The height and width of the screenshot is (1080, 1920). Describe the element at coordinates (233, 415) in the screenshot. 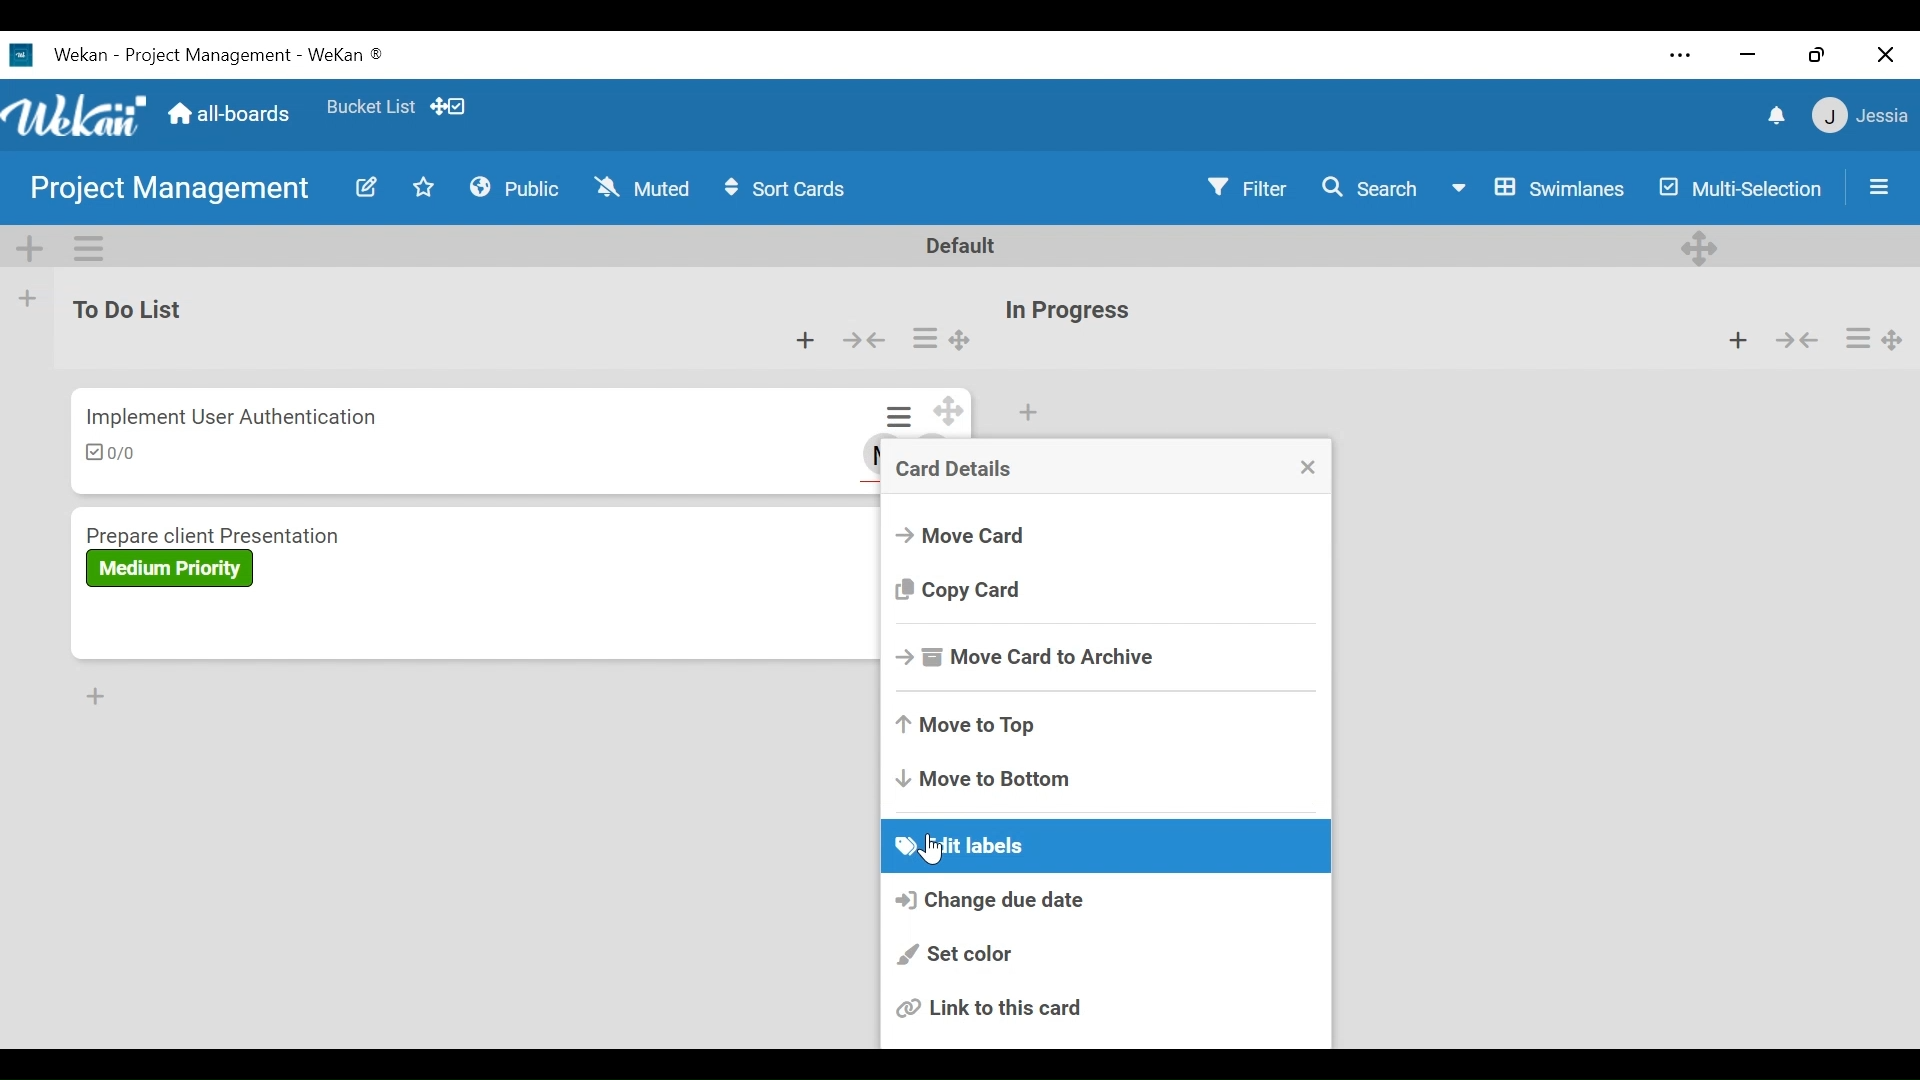

I see `Card Title` at that location.